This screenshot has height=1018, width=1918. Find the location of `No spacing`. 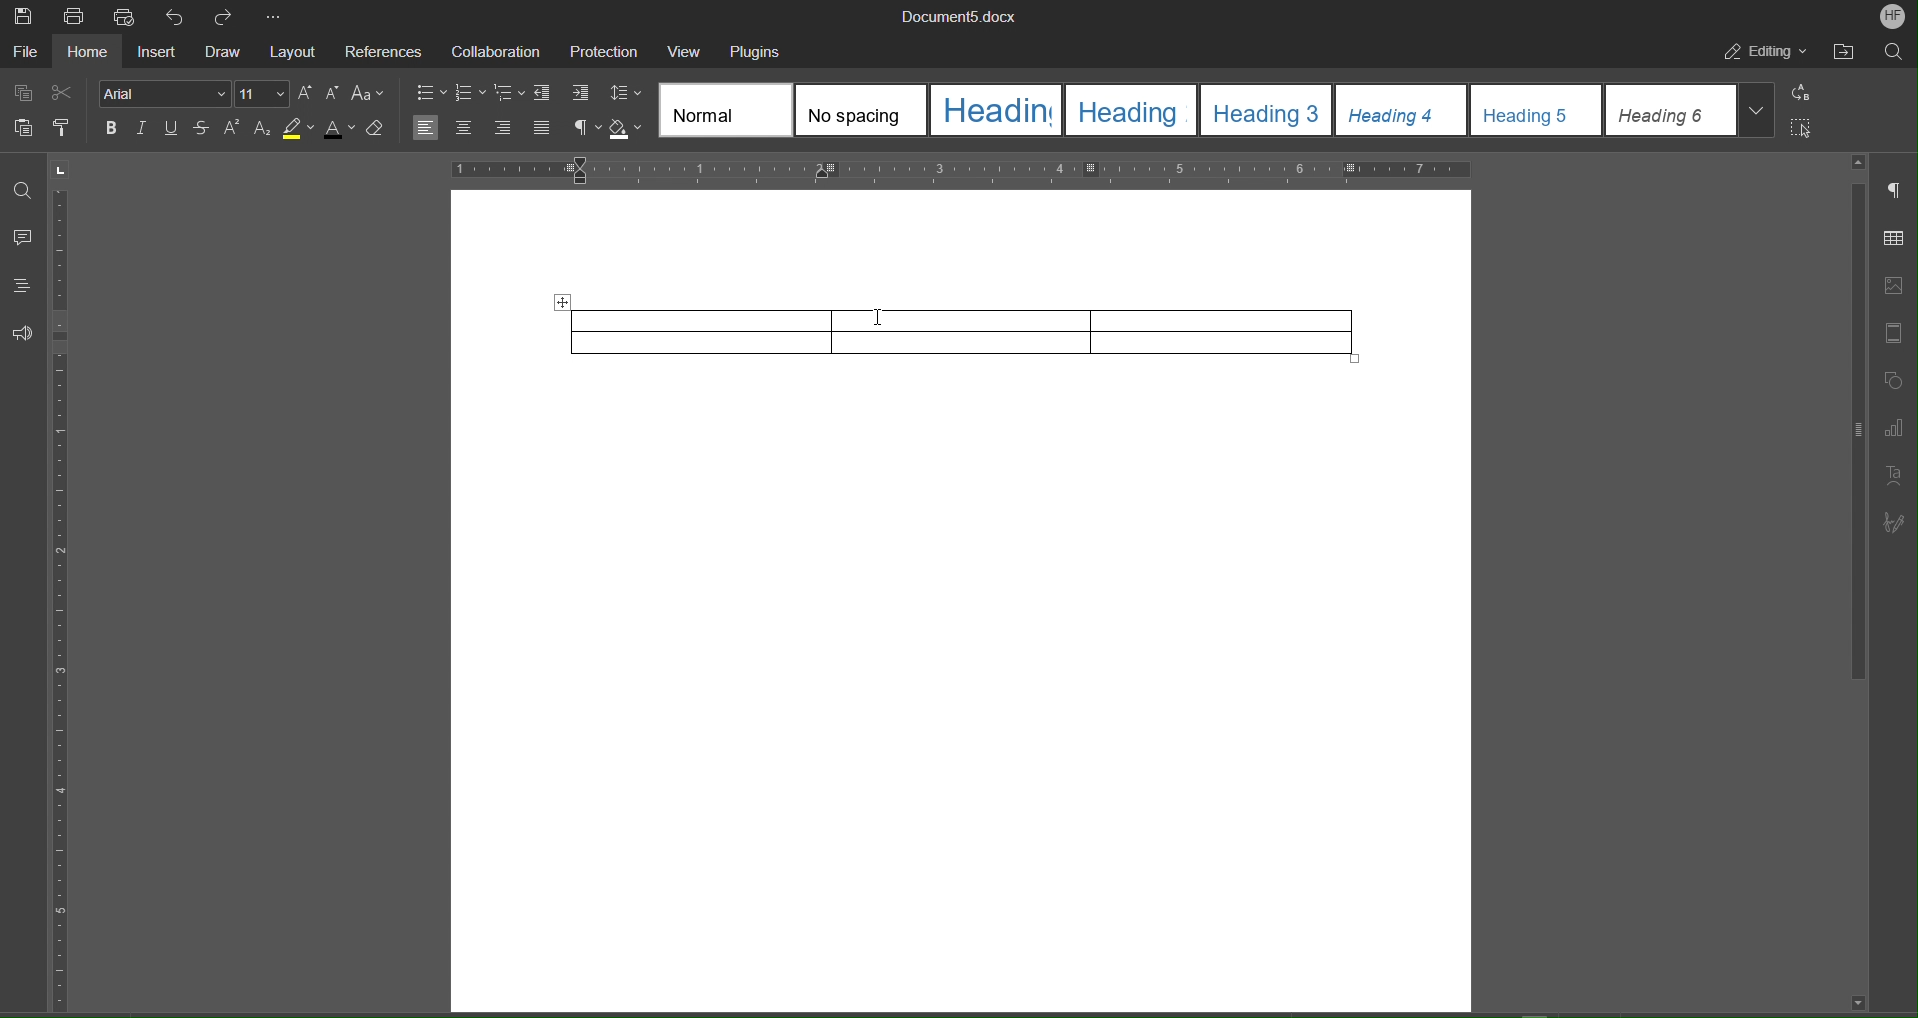

No spacing is located at coordinates (861, 110).